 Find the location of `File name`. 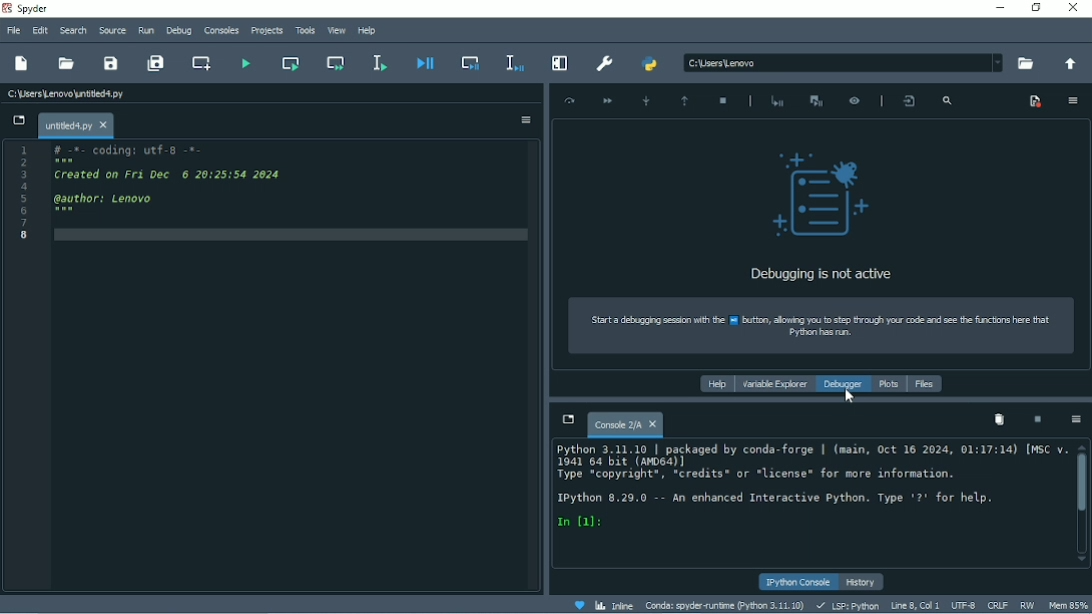

File name is located at coordinates (75, 125).